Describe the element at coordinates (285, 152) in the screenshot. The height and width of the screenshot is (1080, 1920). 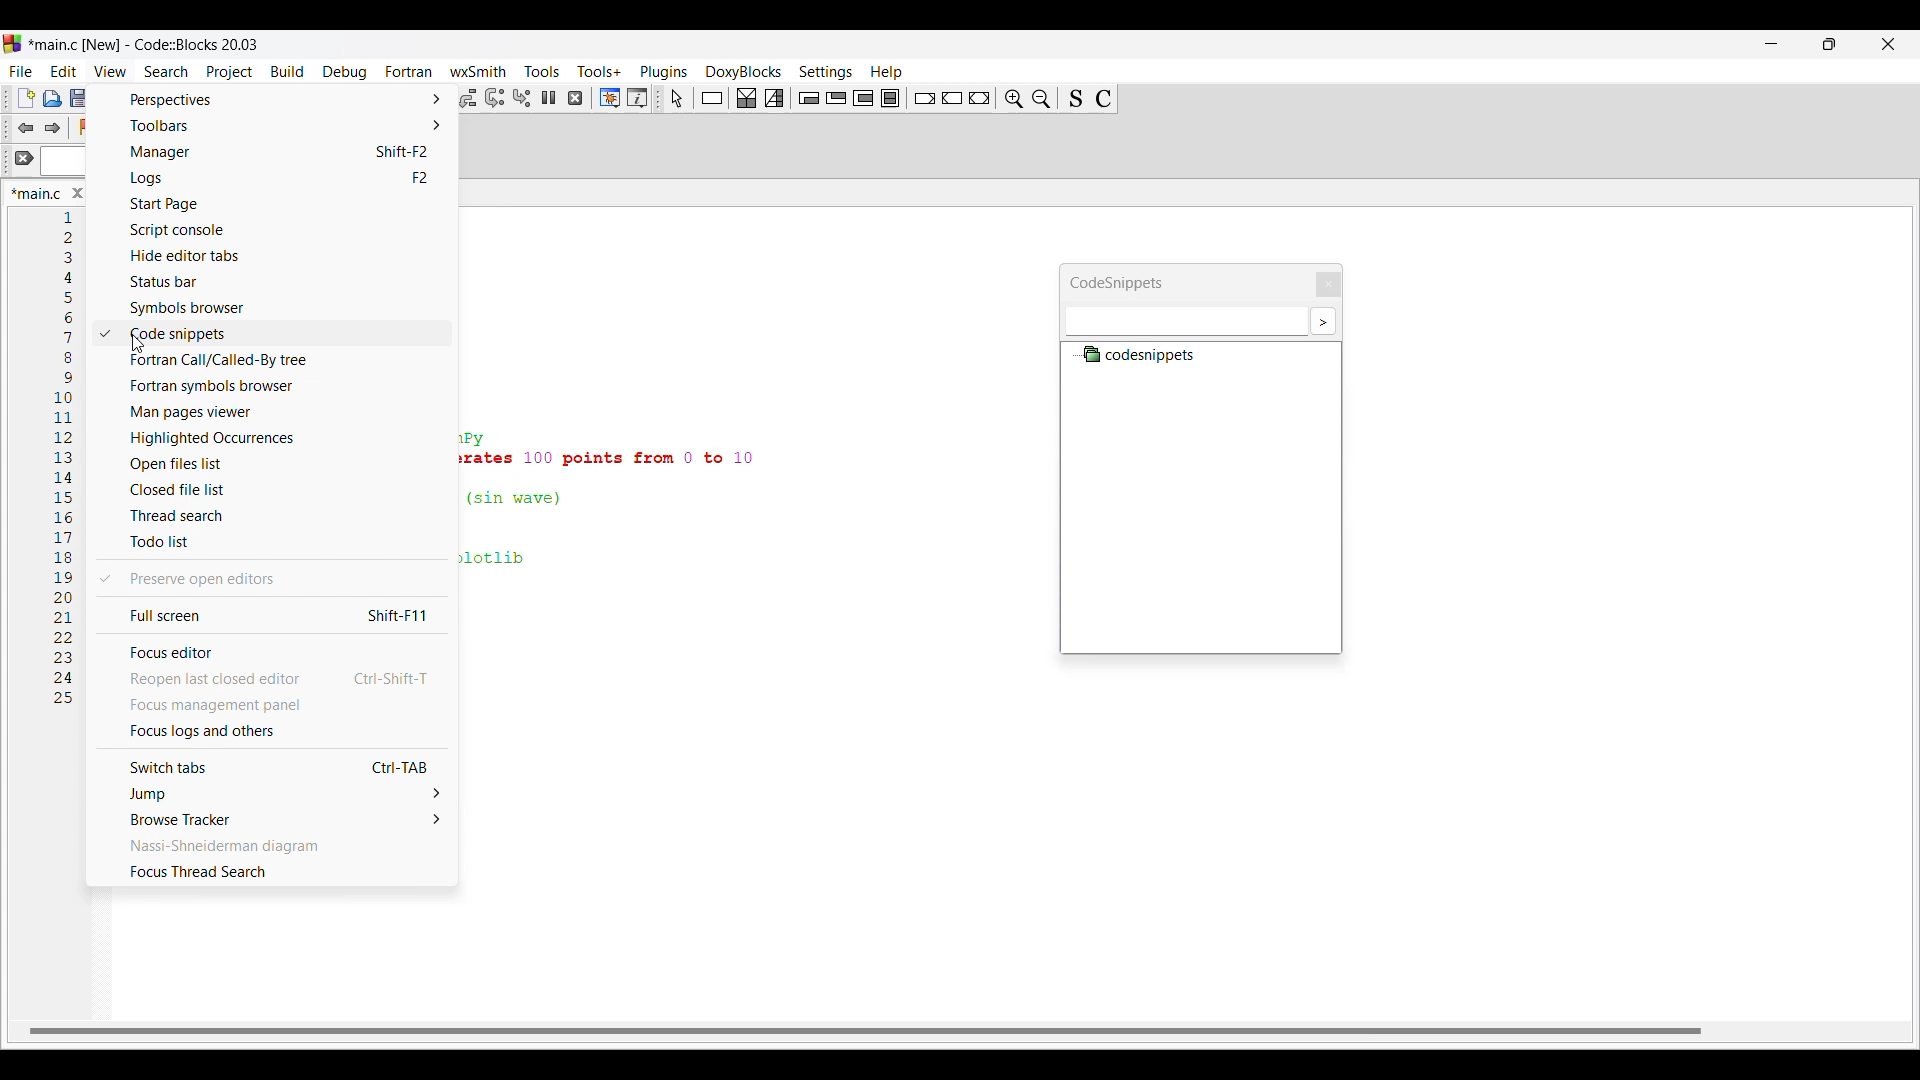
I see `Manager` at that location.